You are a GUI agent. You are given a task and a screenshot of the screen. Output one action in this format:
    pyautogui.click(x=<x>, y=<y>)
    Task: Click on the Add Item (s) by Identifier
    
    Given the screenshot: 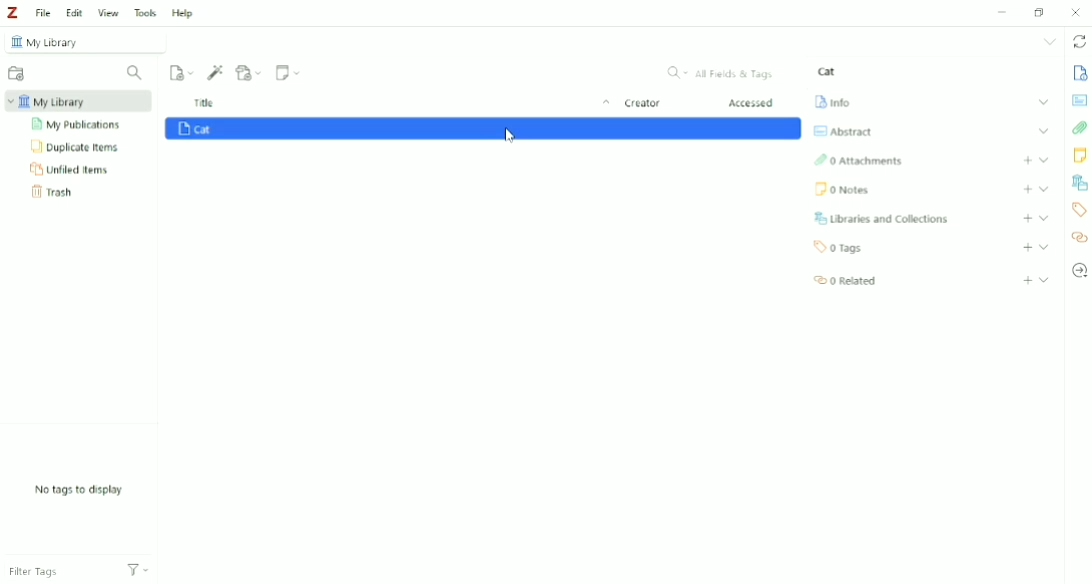 What is the action you would take?
    pyautogui.click(x=216, y=72)
    